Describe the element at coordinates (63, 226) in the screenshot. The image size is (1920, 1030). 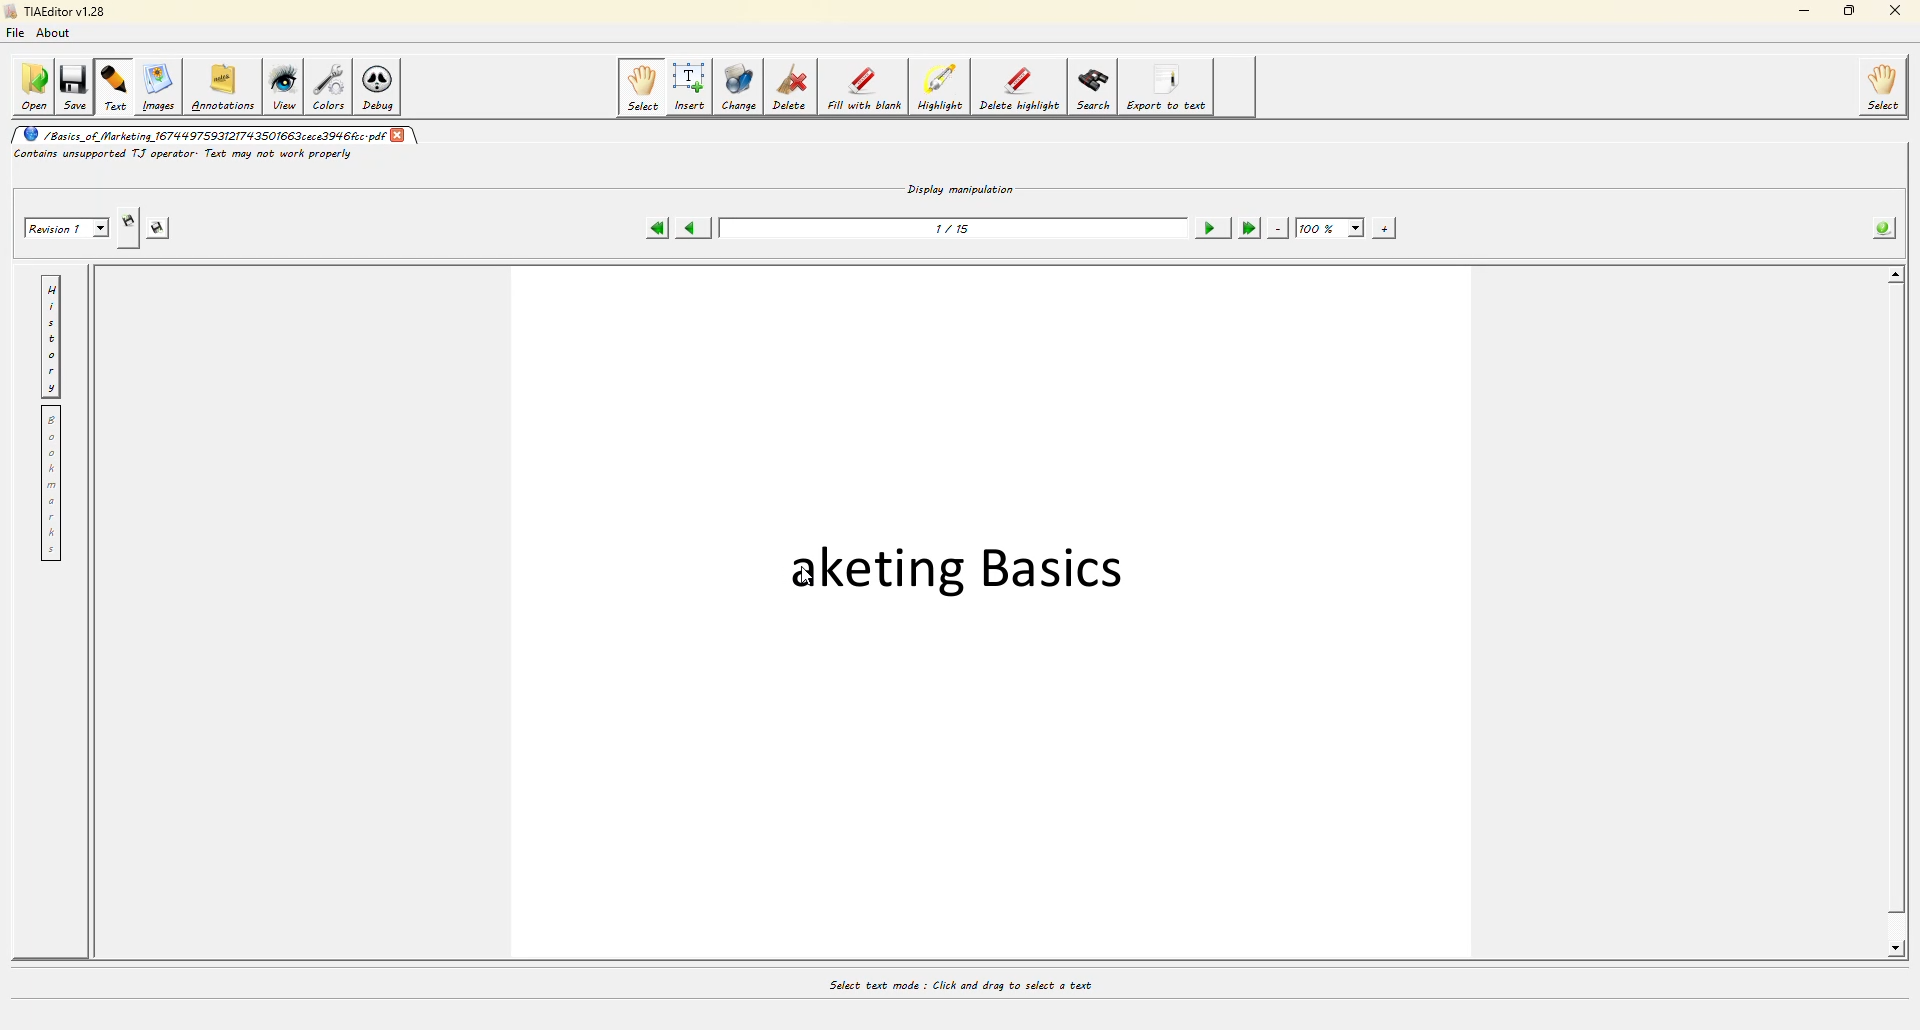
I see `revision` at that location.